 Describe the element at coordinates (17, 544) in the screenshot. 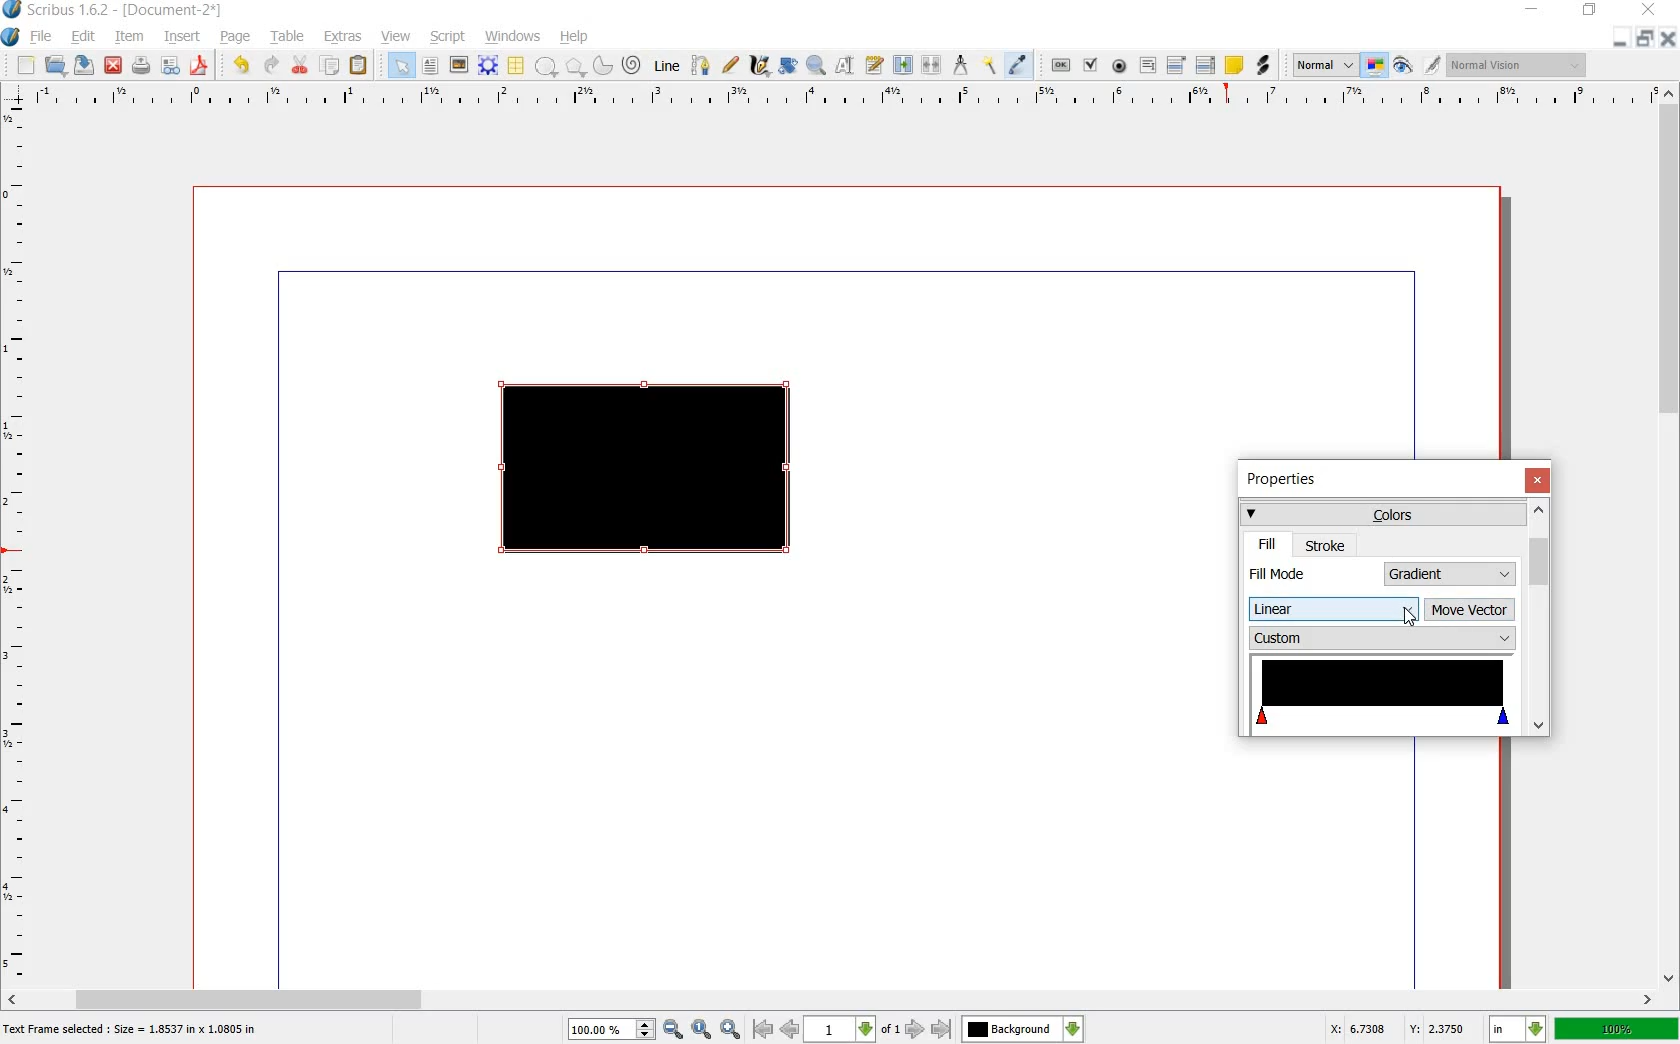

I see `ruler` at that location.